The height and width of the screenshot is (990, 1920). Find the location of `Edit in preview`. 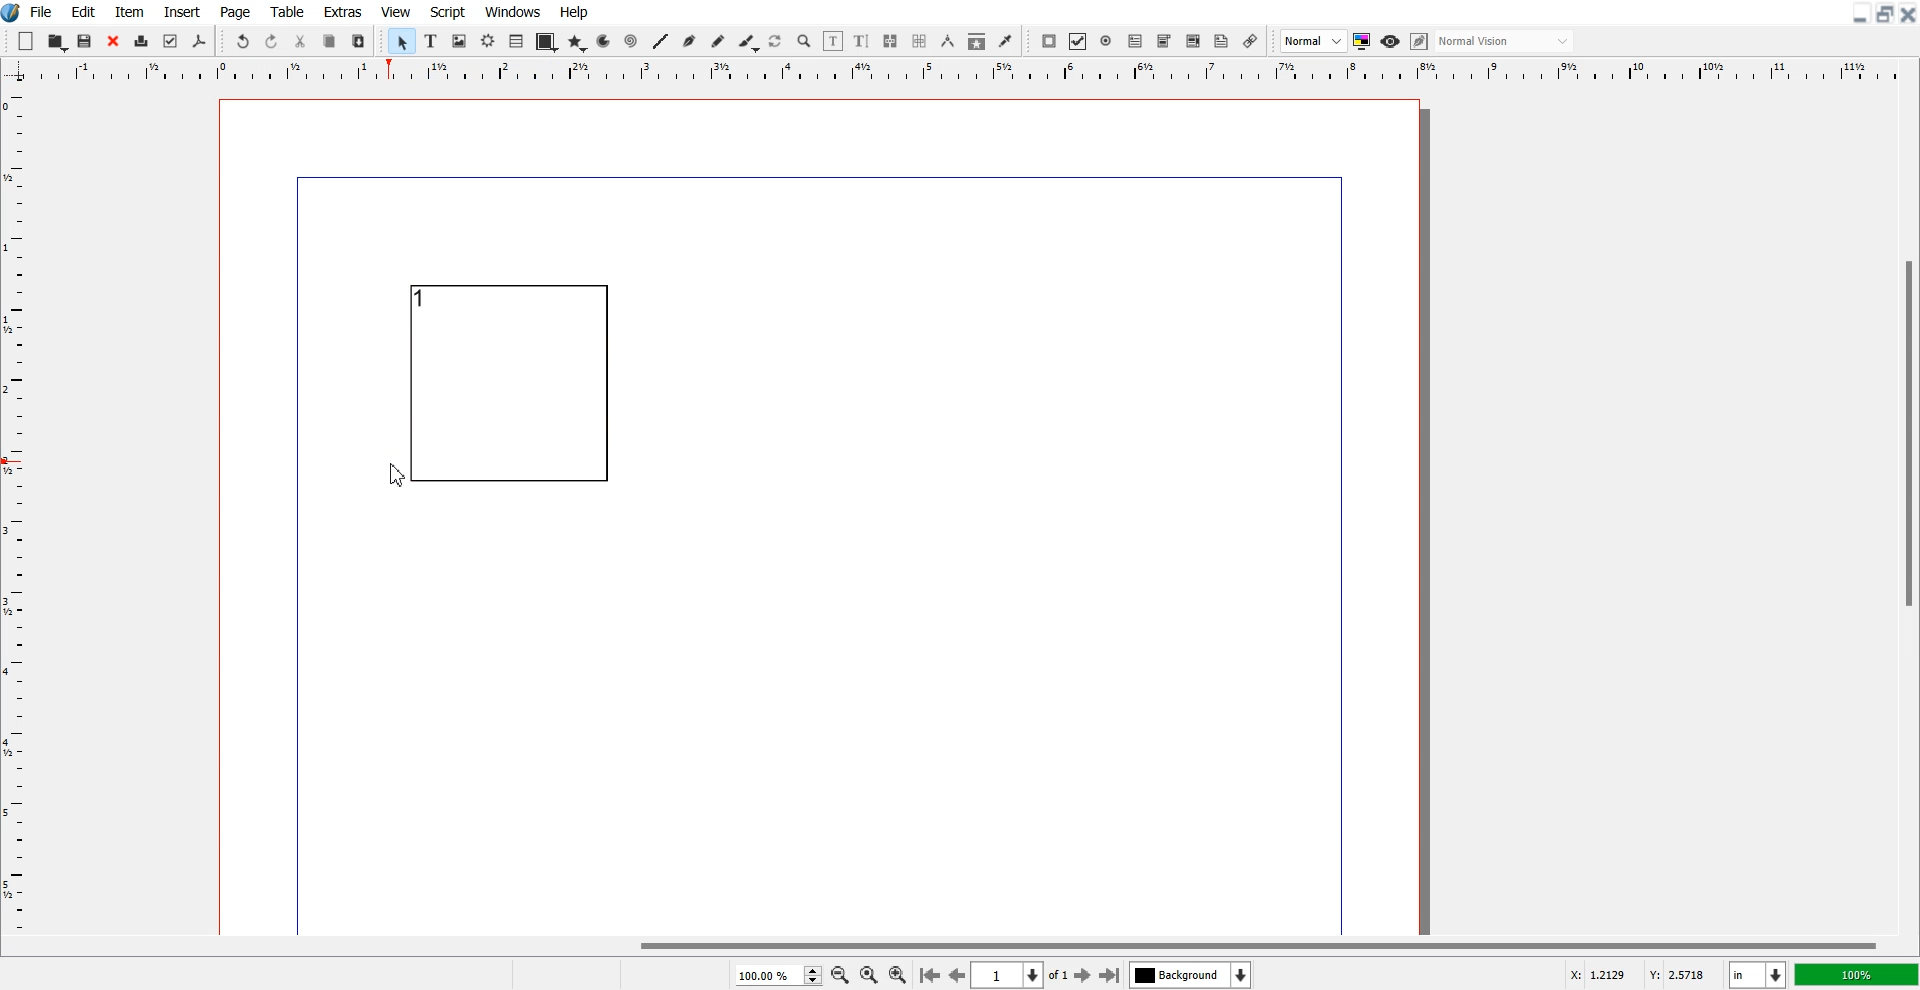

Edit in preview is located at coordinates (1421, 42).